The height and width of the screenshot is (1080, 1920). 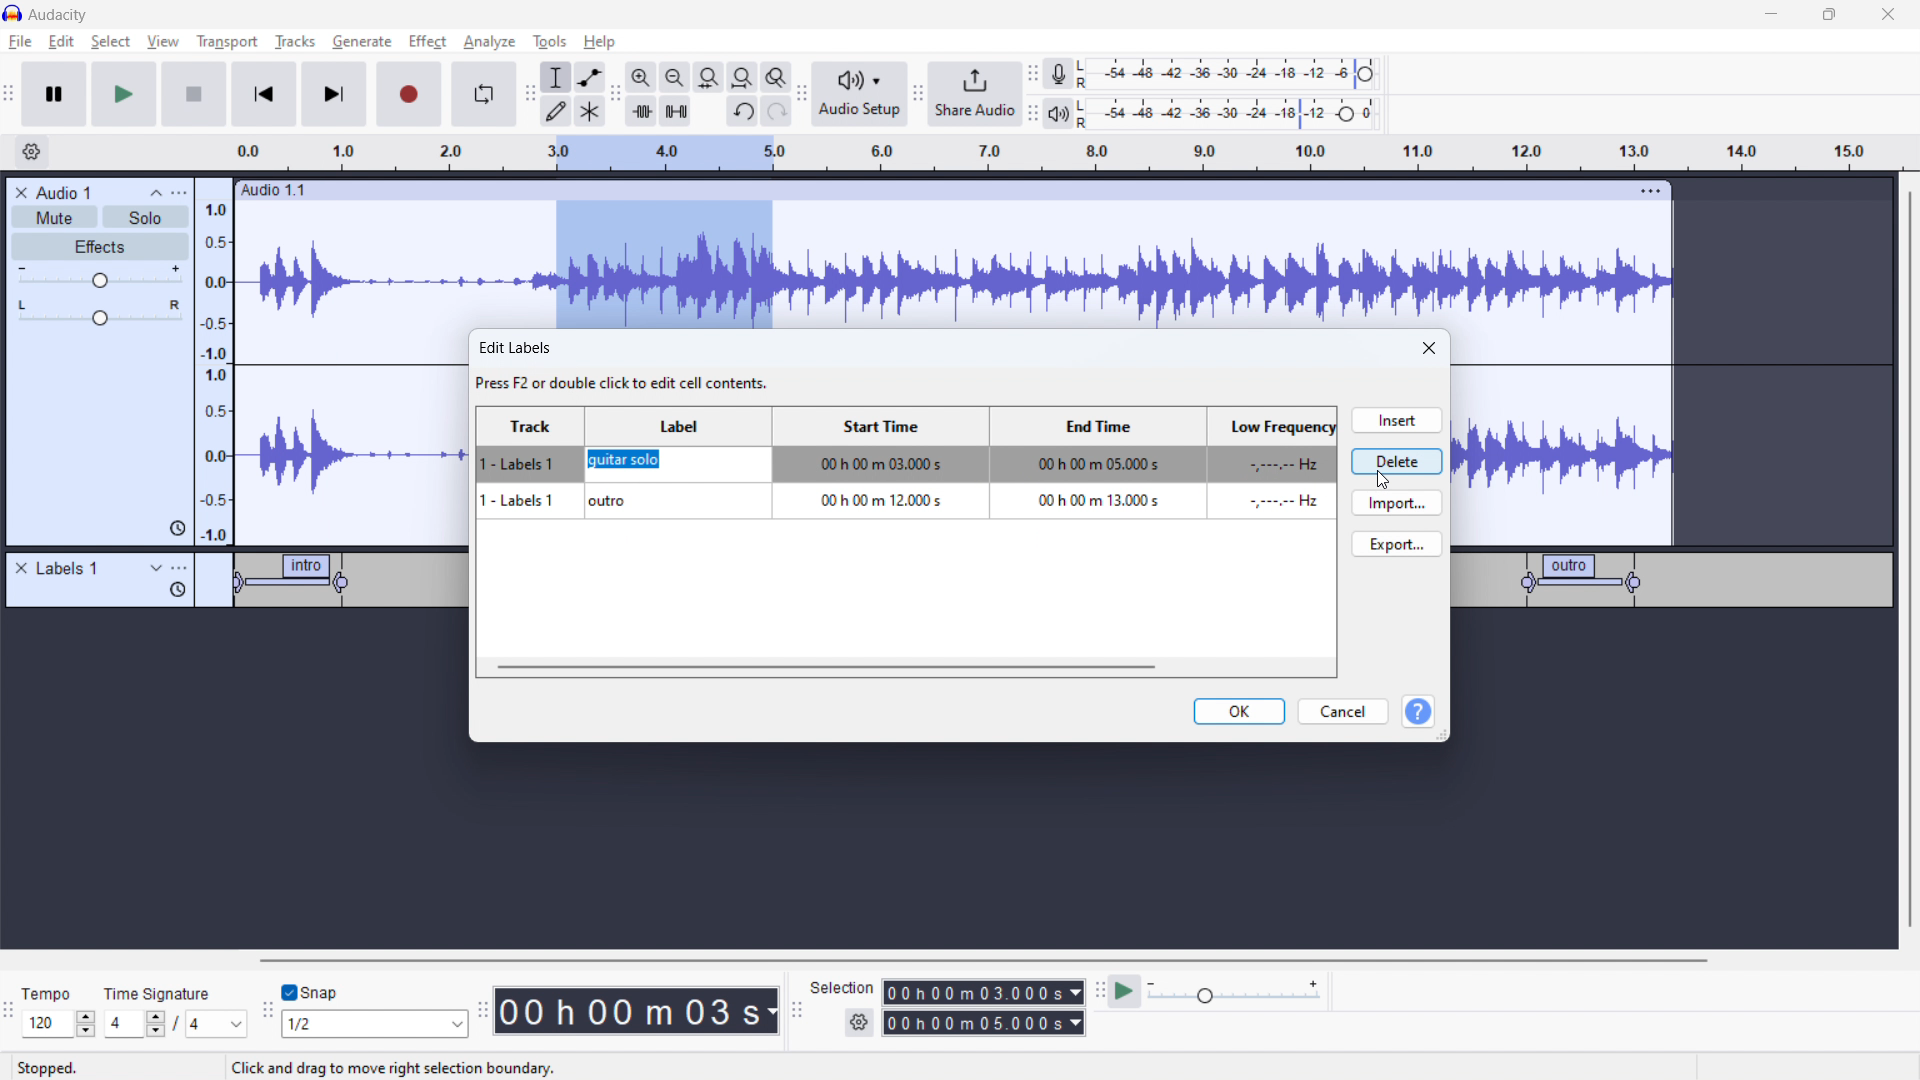 What do you see at coordinates (1269, 483) in the screenshot?
I see `low frequency` at bounding box center [1269, 483].